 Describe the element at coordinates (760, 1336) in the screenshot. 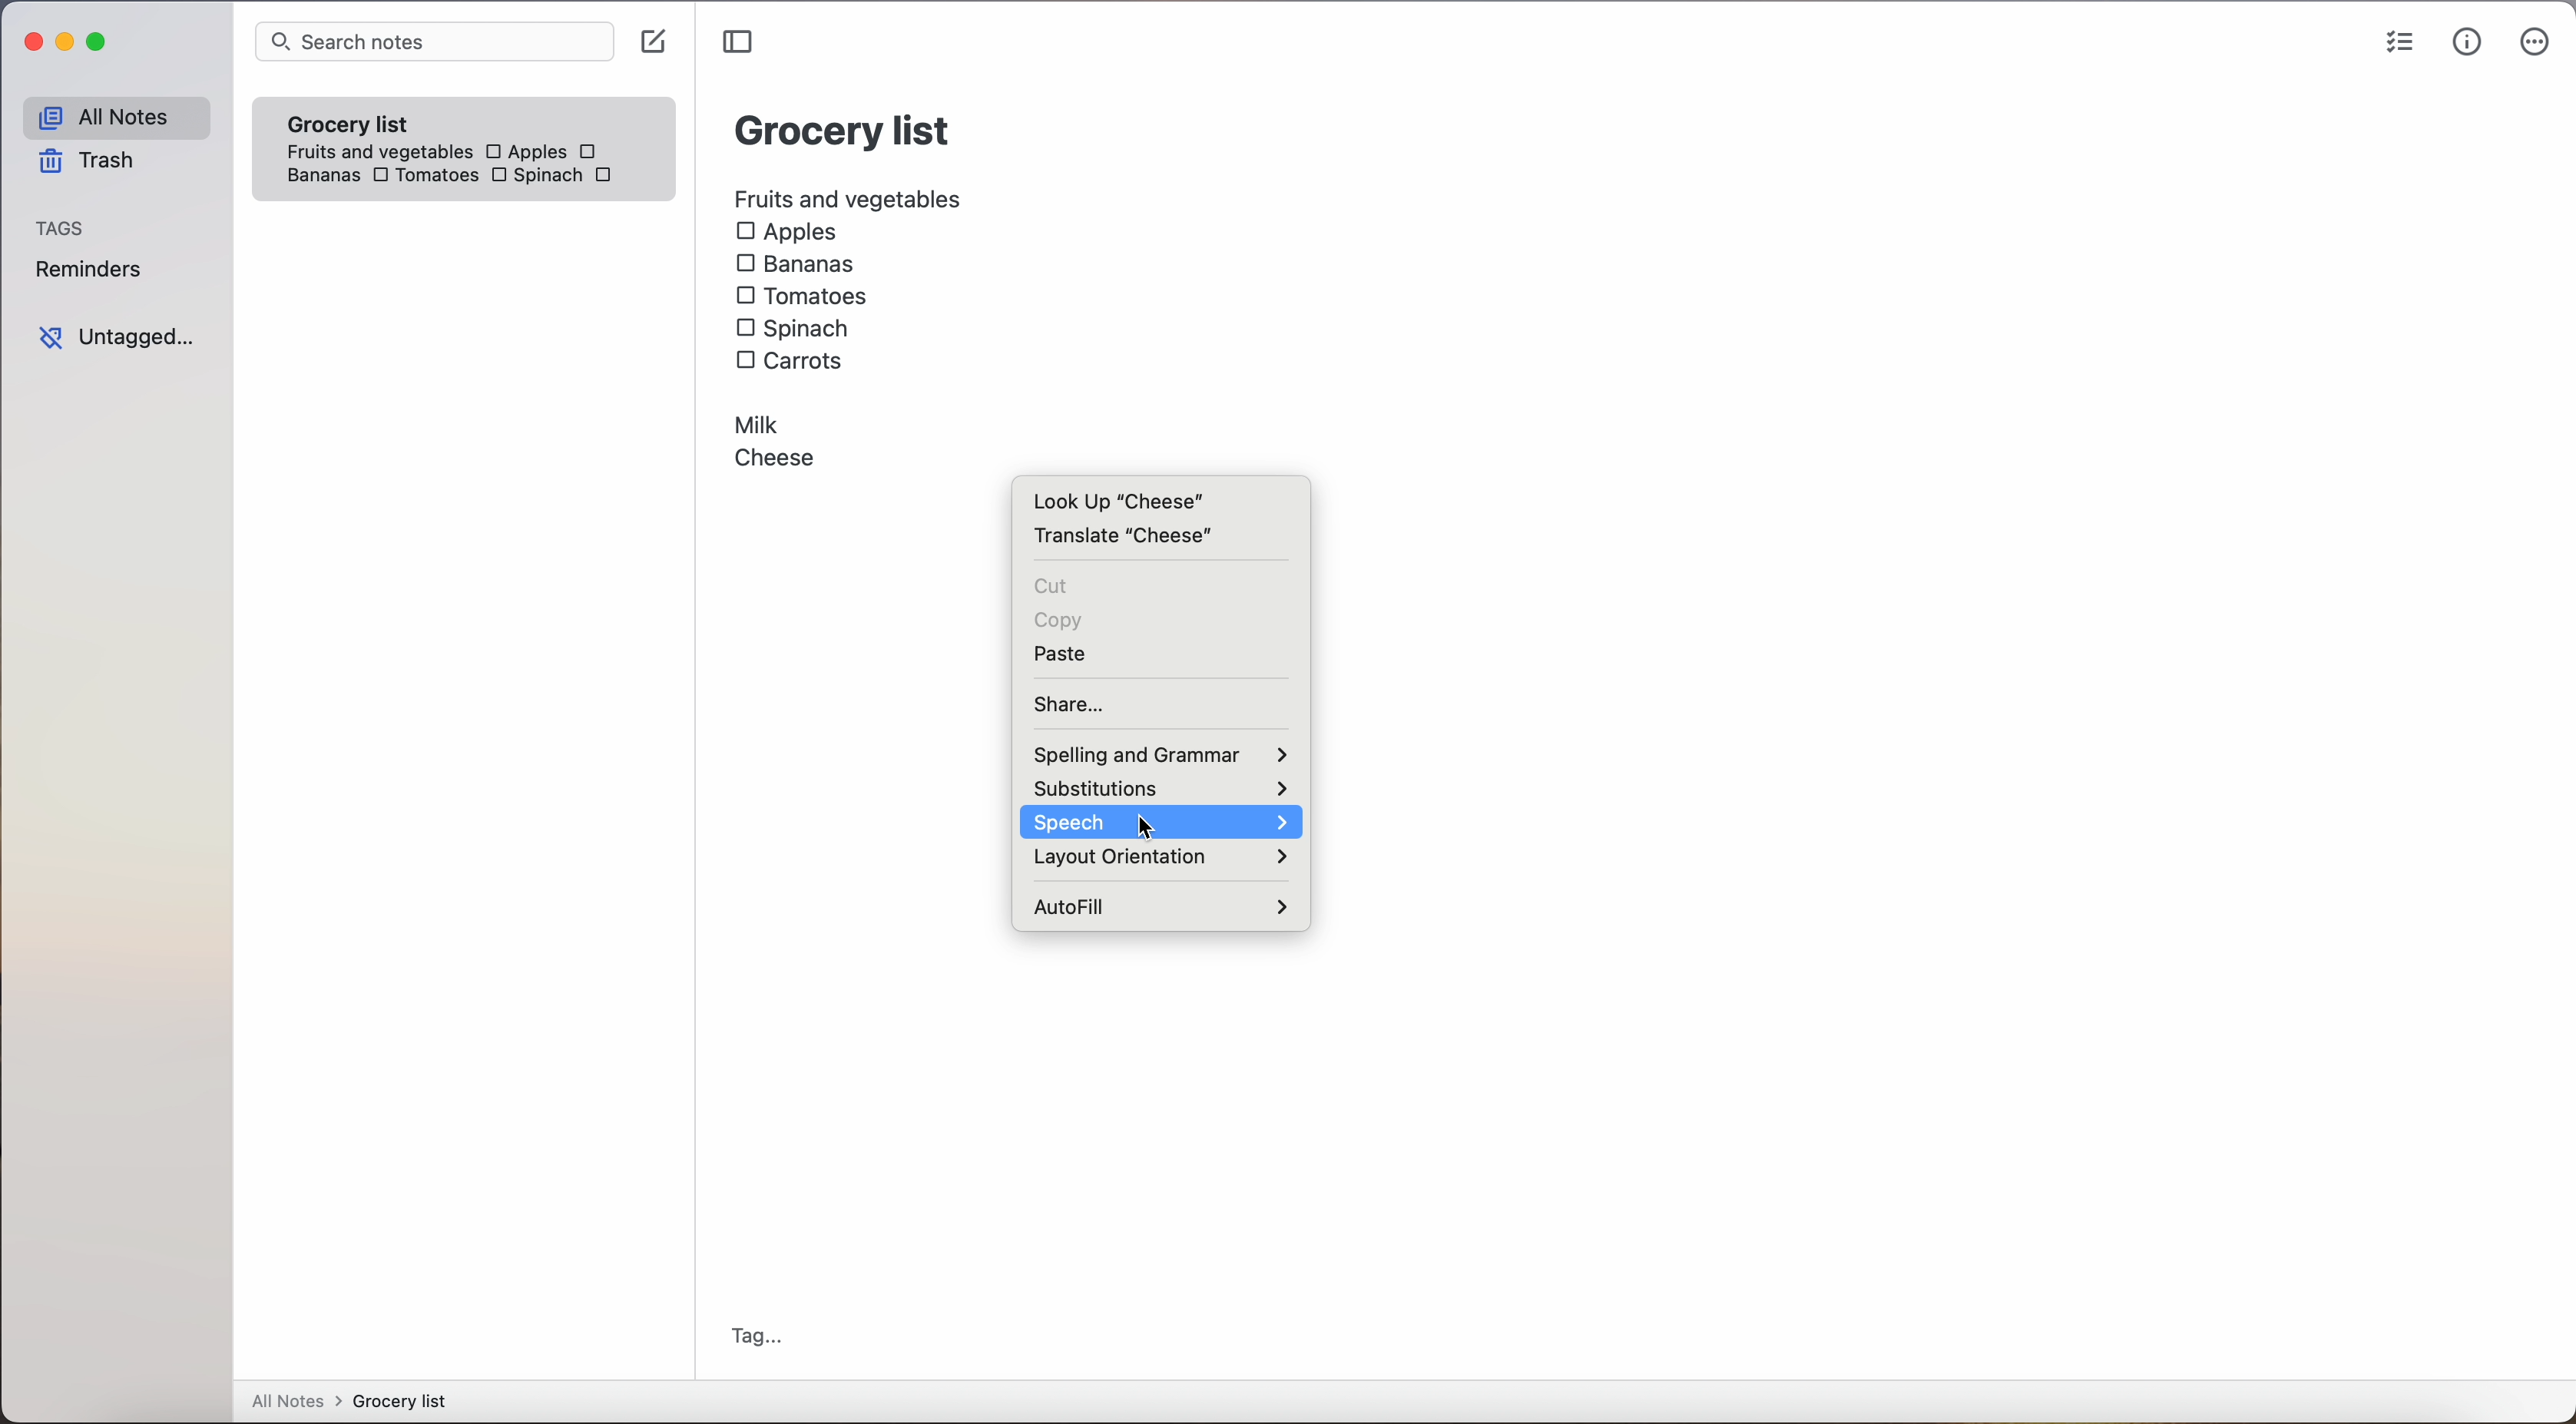

I see `tag` at that location.